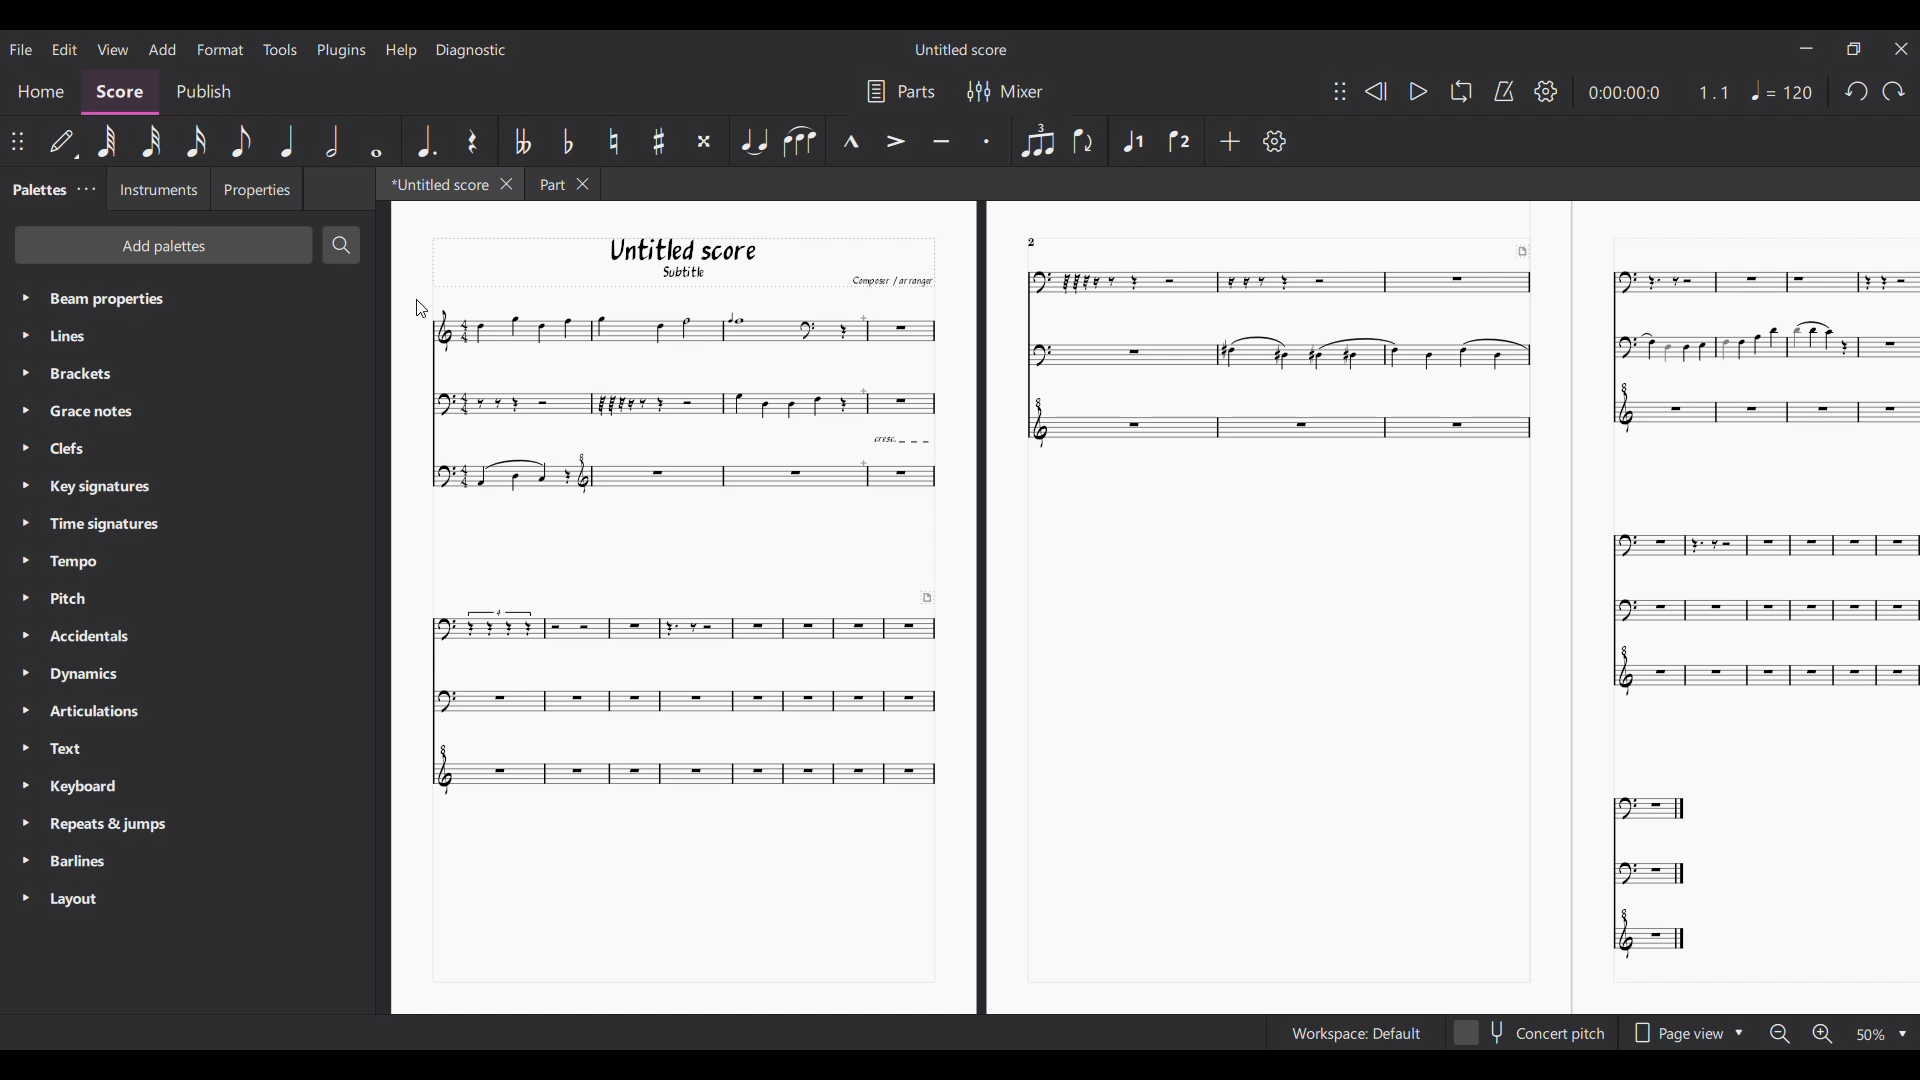  Describe the element at coordinates (28, 828) in the screenshot. I see `` at that location.